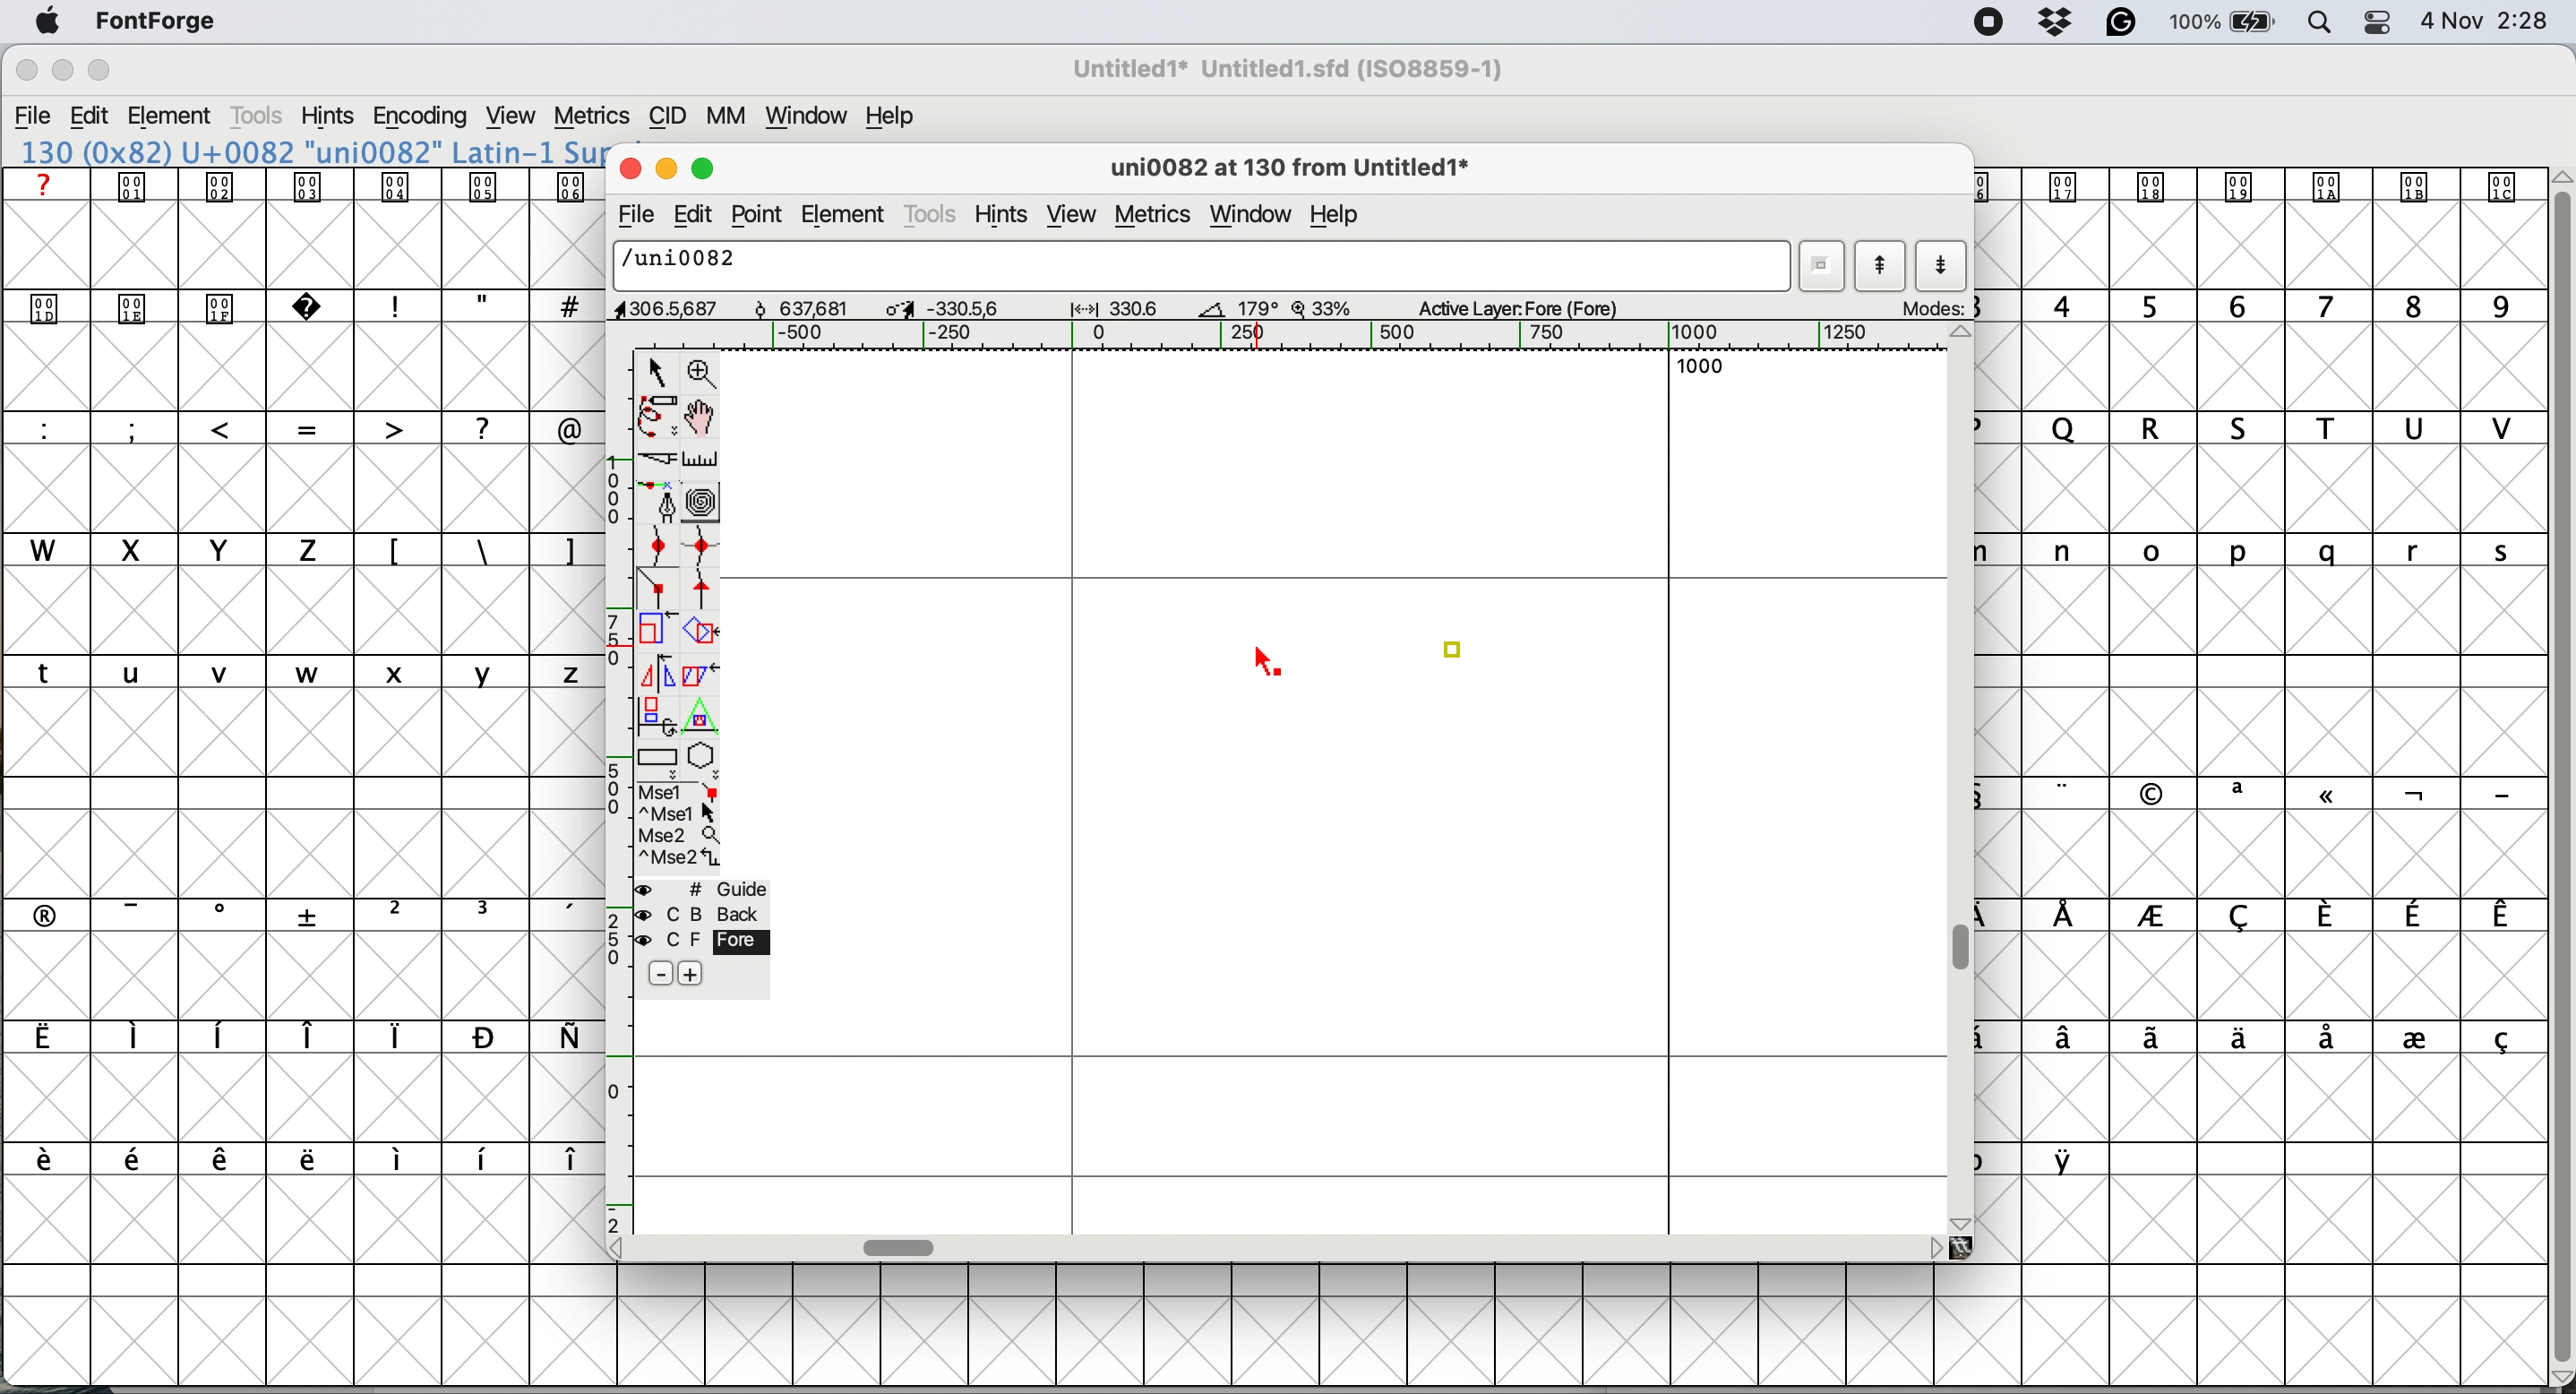 The height and width of the screenshot is (1394, 2576). I want to click on add a corner point, so click(658, 591).